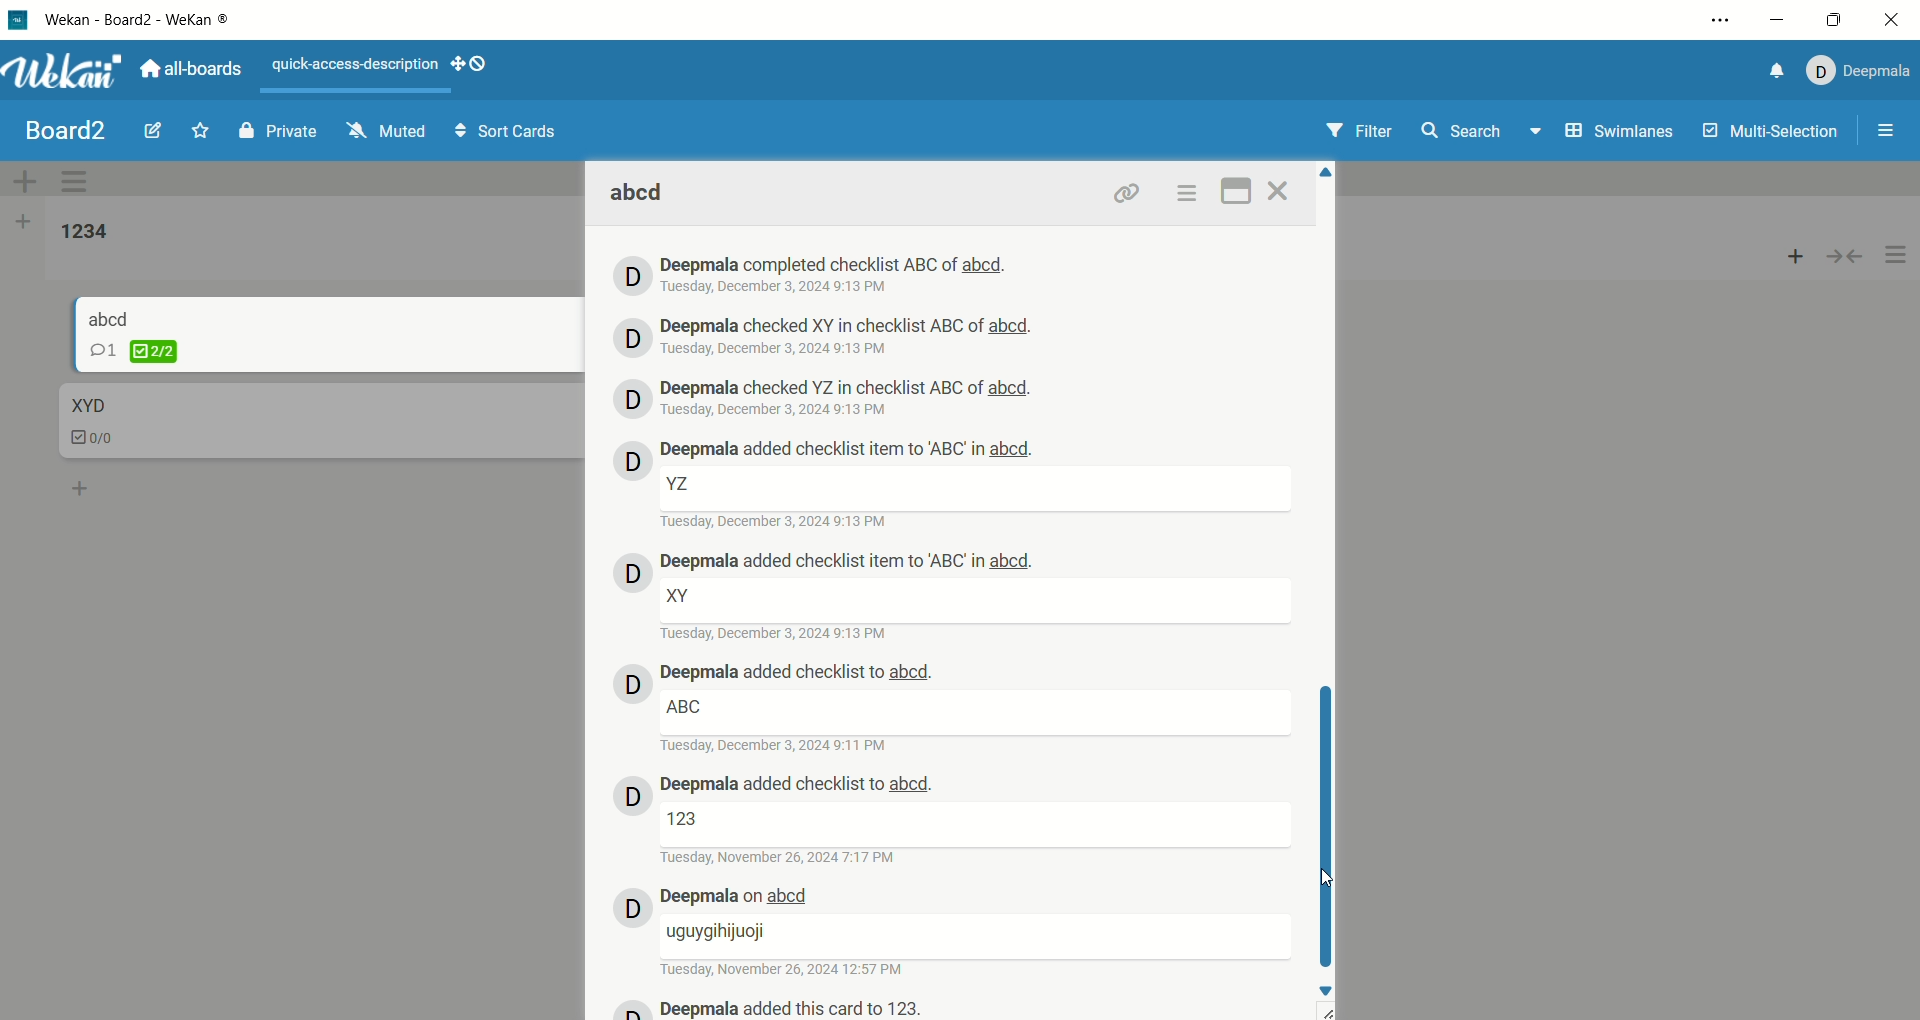 The height and width of the screenshot is (1020, 1920). Describe the element at coordinates (137, 21) in the screenshot. I see `wekan-wekan` at that location.